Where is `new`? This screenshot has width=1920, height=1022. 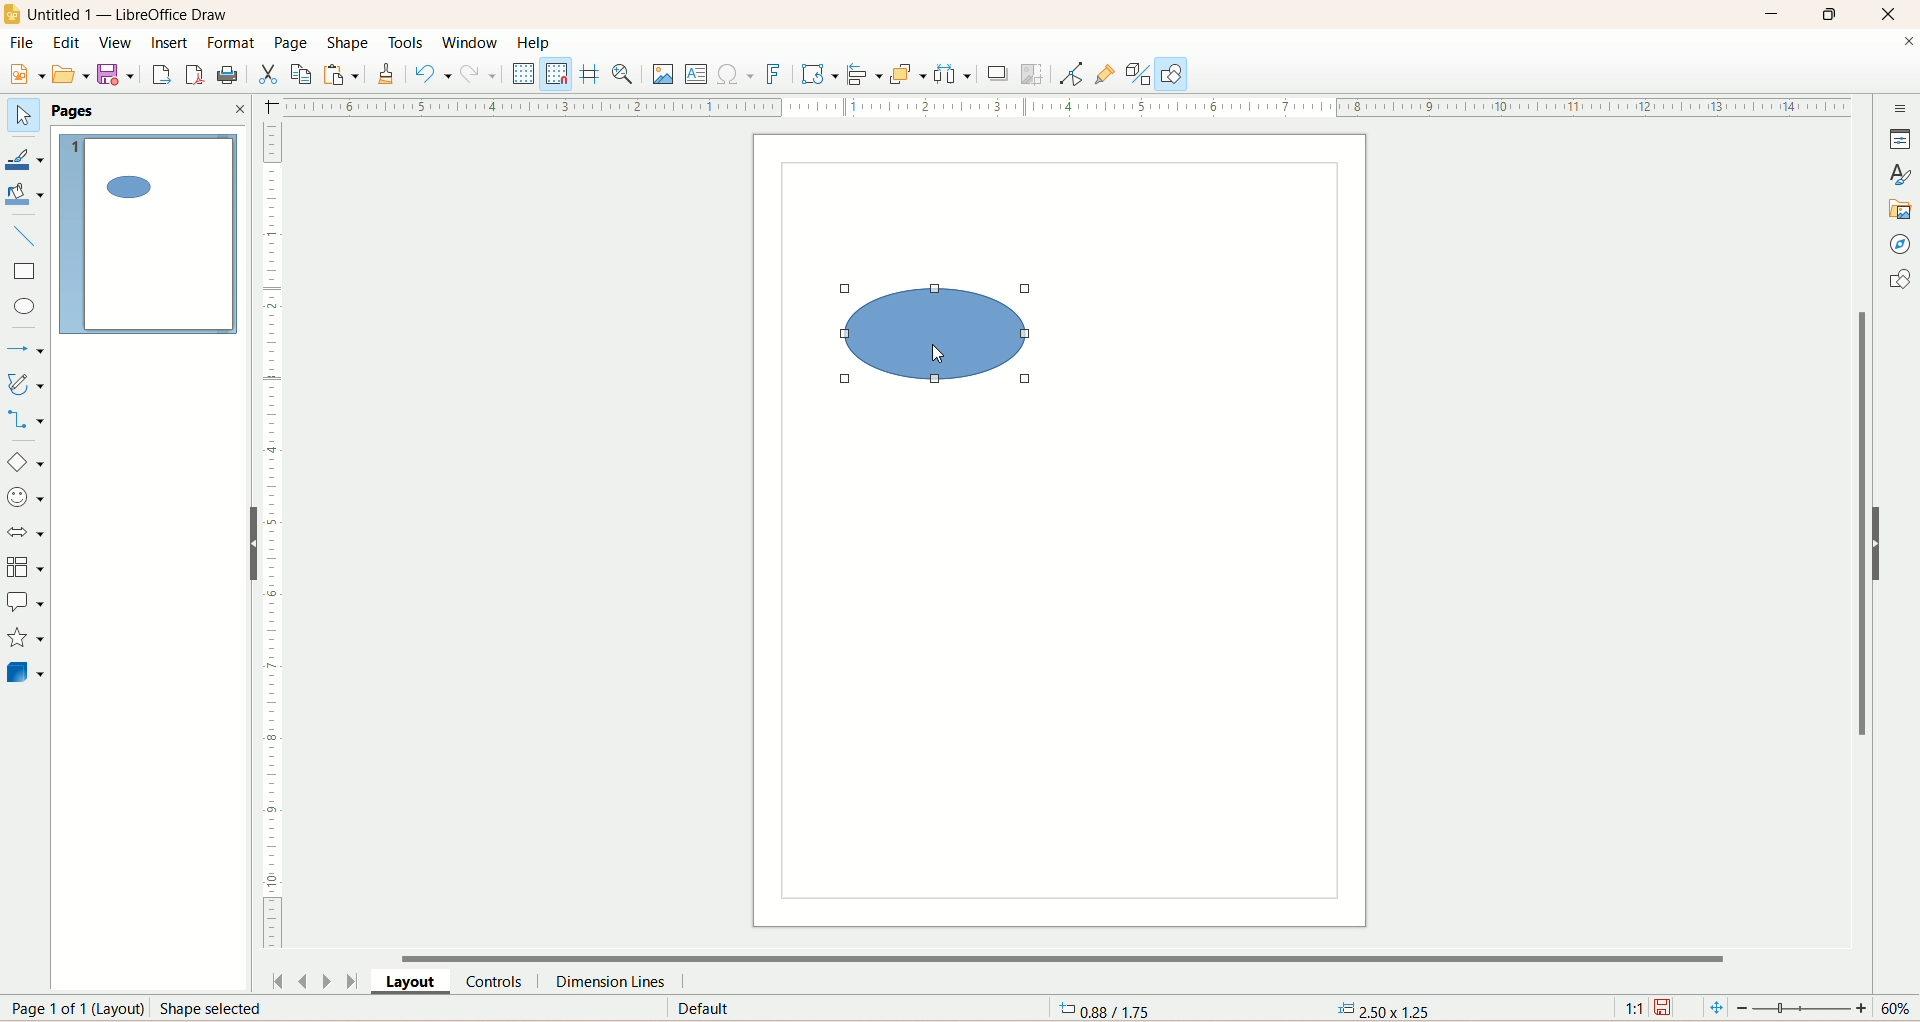
new is located at coordinates (29, 75).